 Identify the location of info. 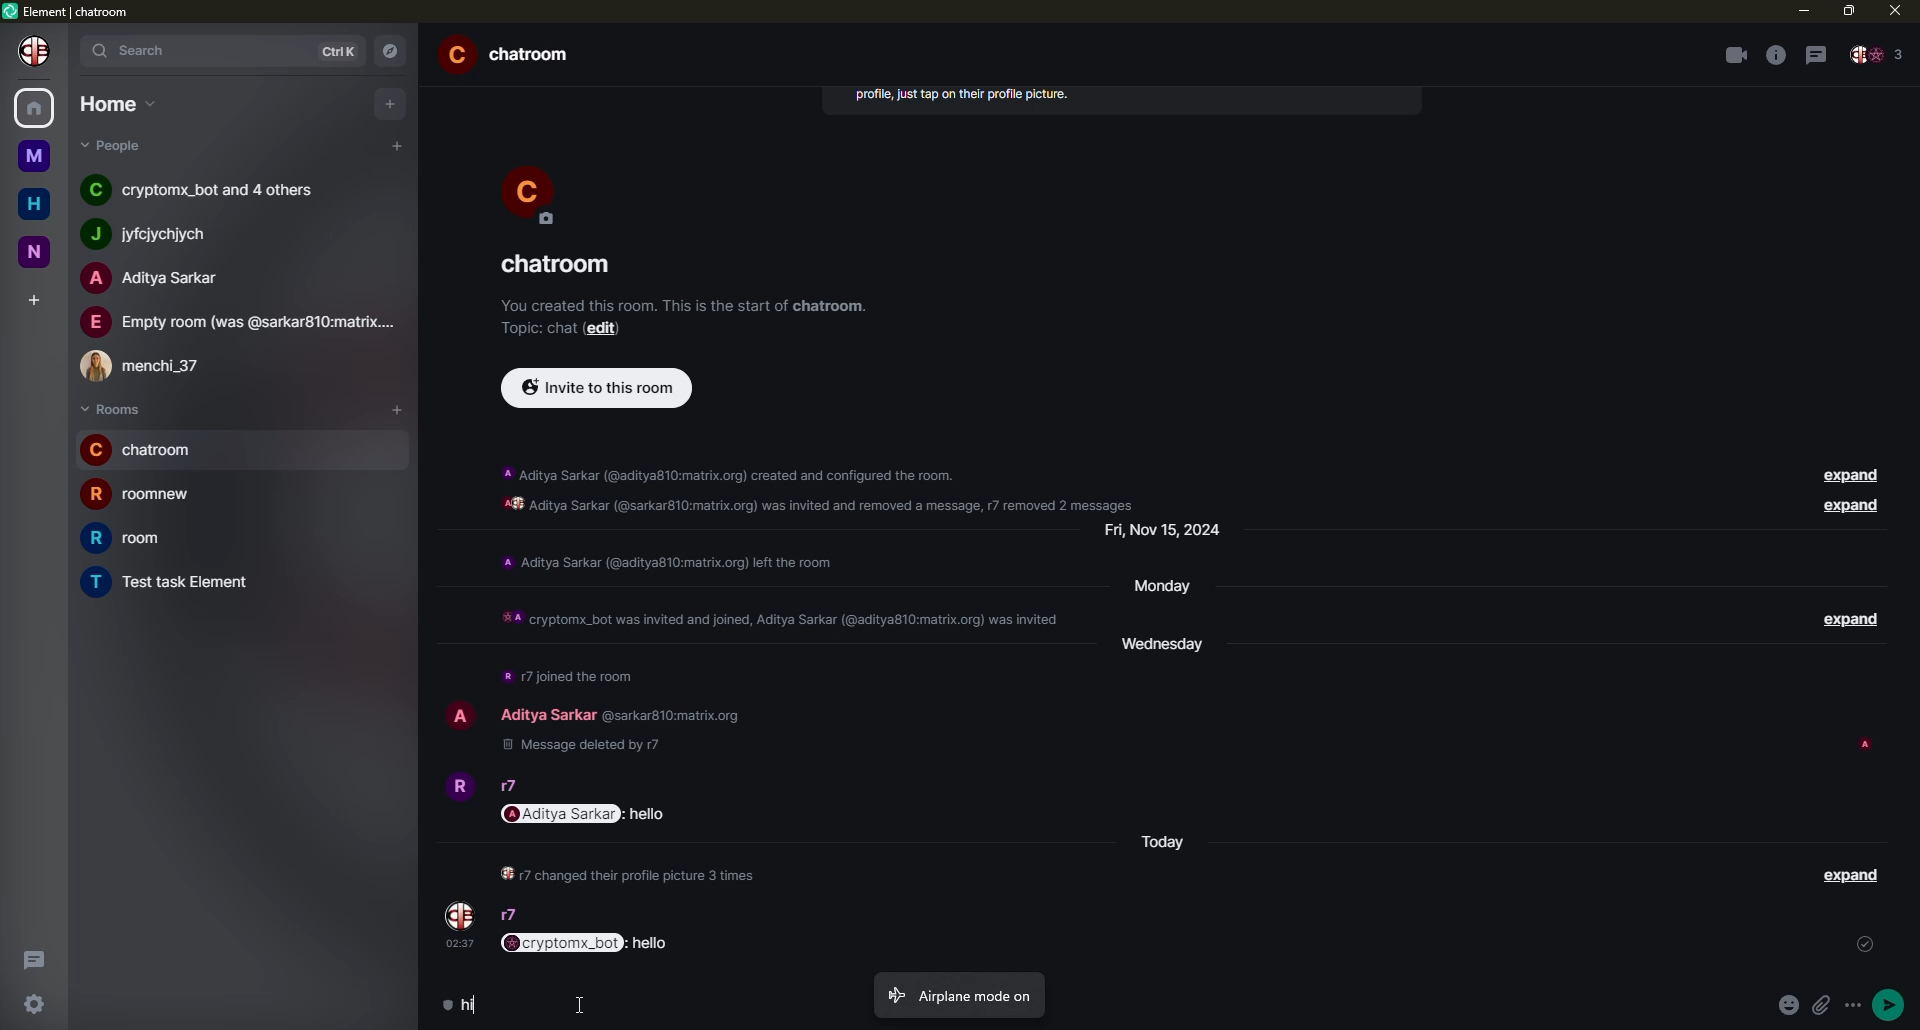
(826, 486).